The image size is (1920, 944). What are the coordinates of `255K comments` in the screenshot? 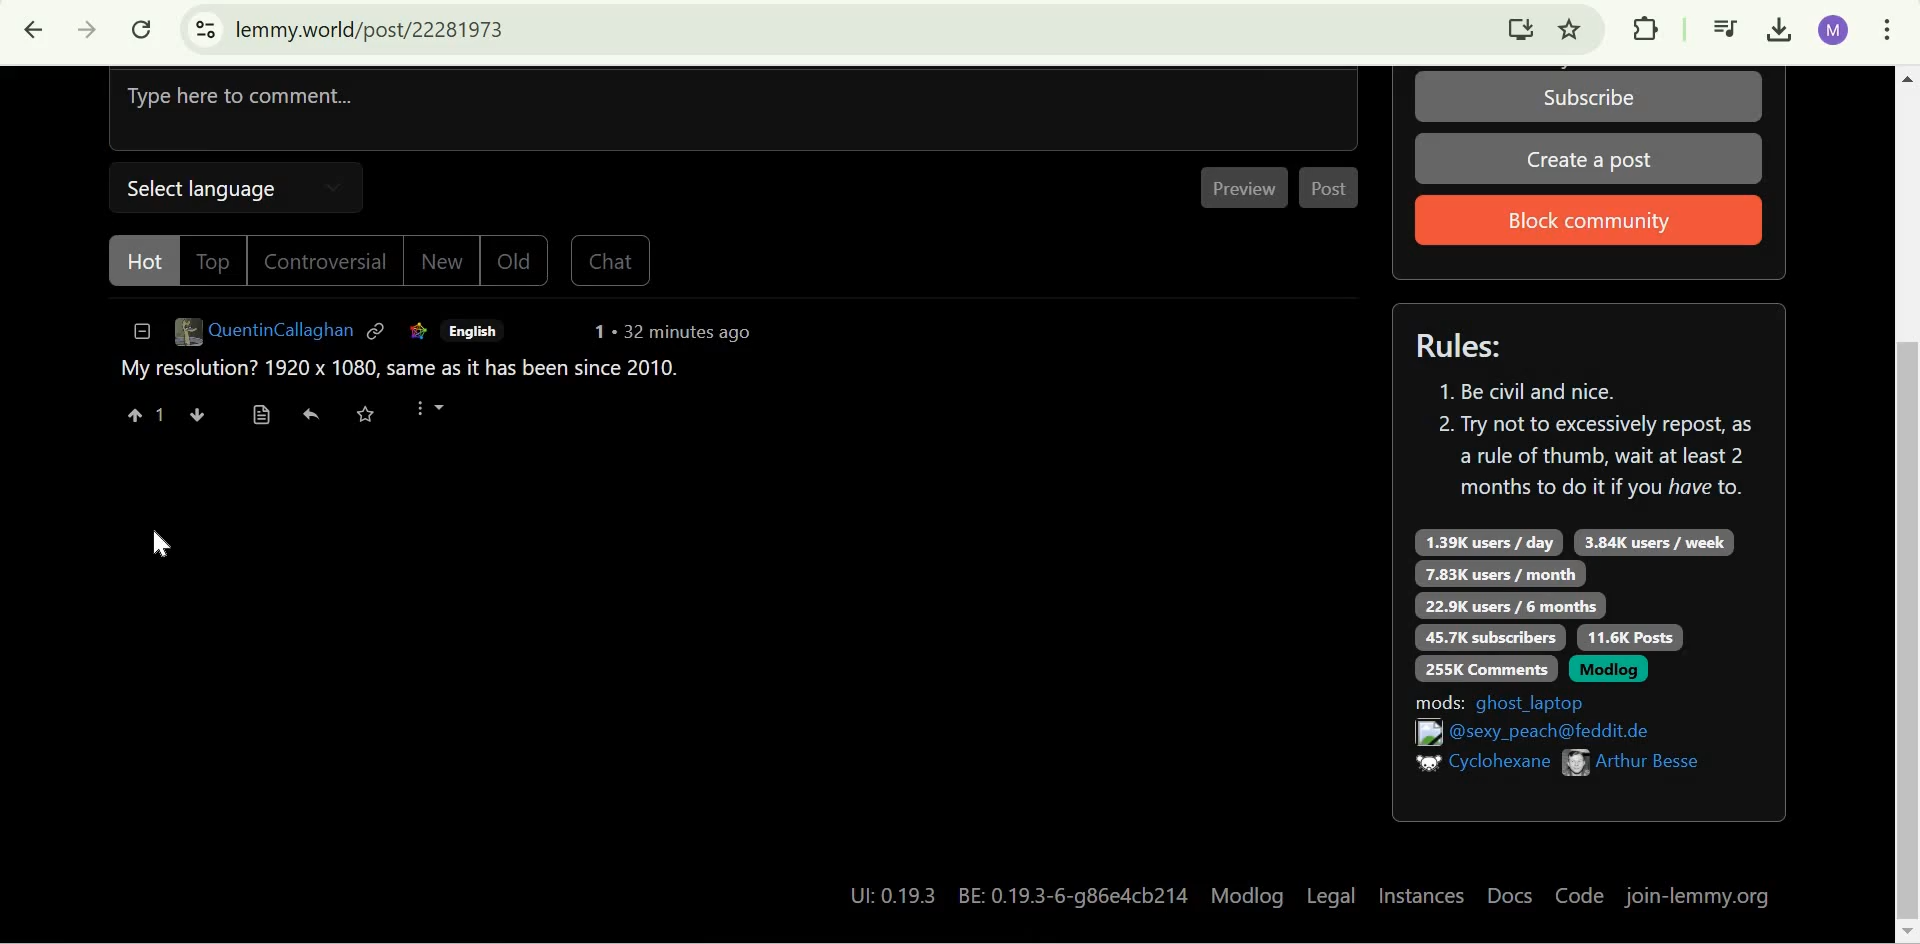 It's located at (1485, 668).